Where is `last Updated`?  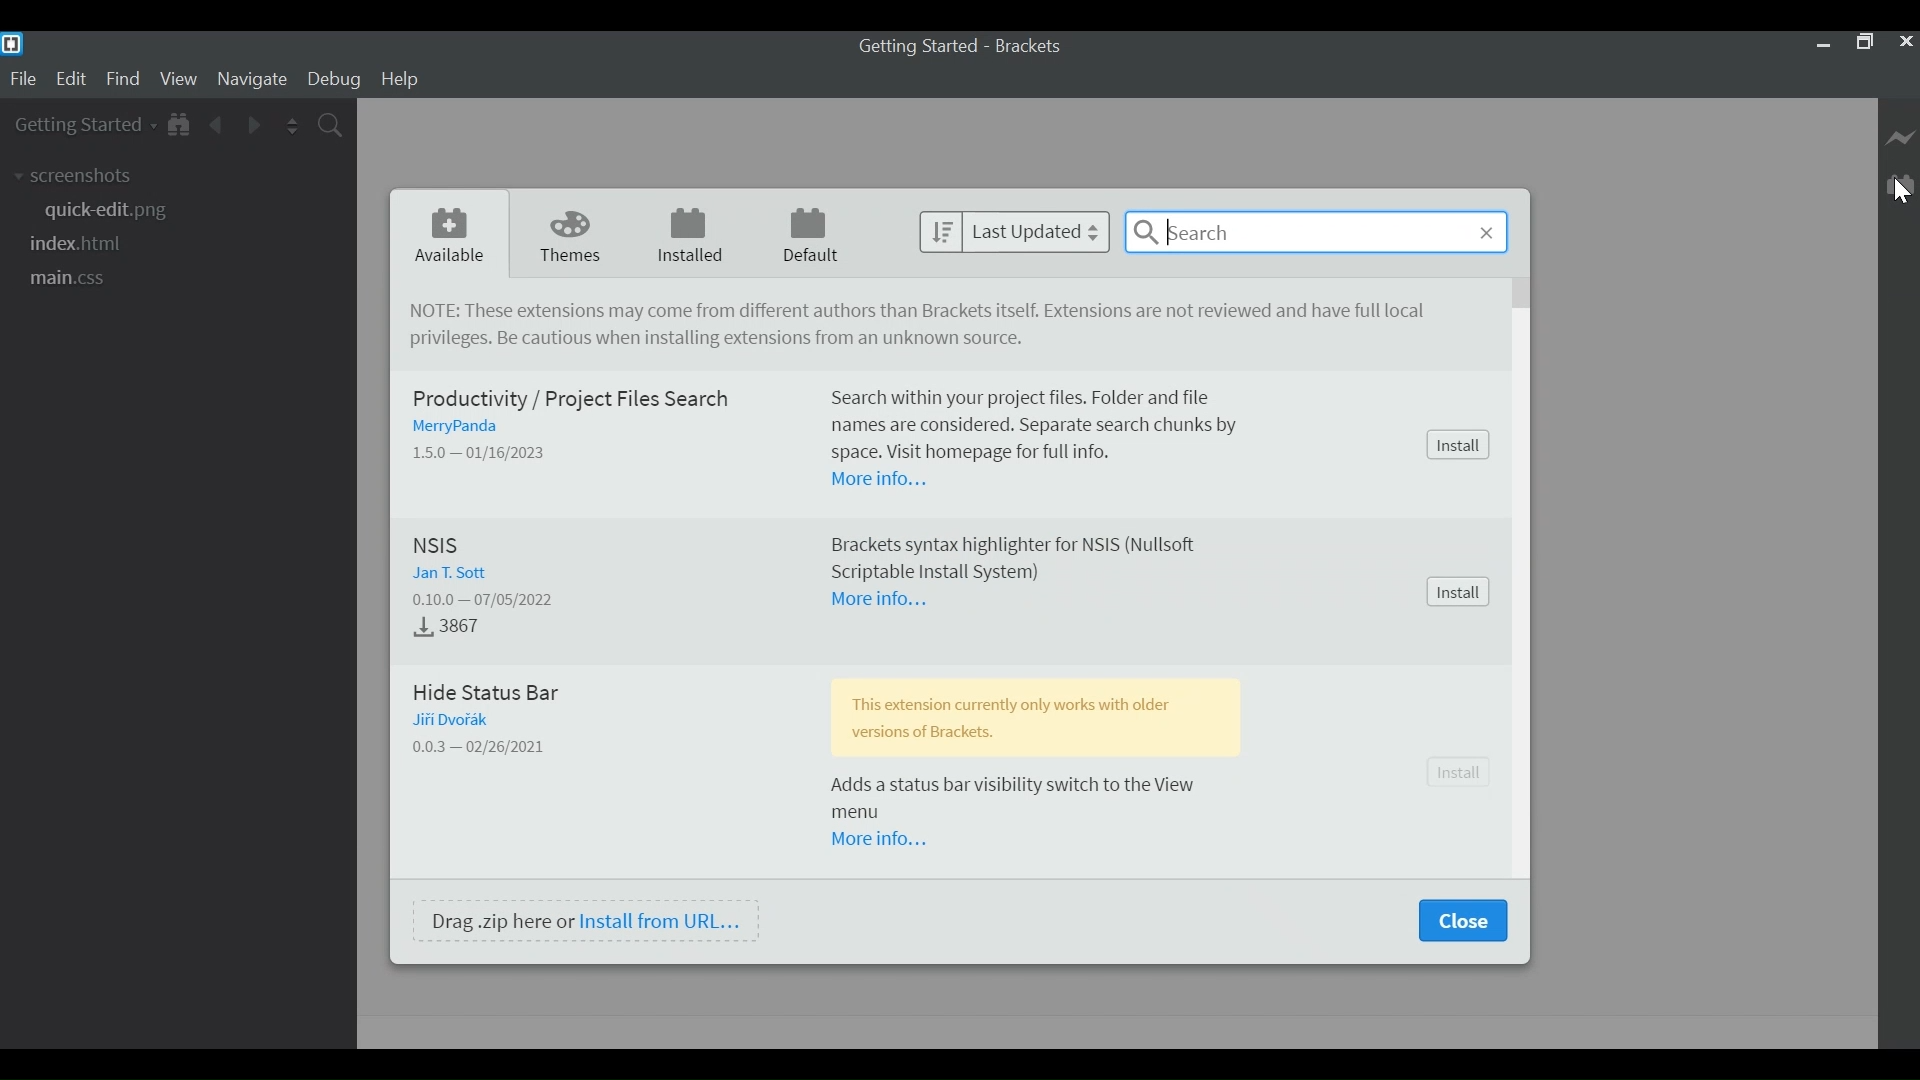 last Updated is located at coordinates (1016, 231).